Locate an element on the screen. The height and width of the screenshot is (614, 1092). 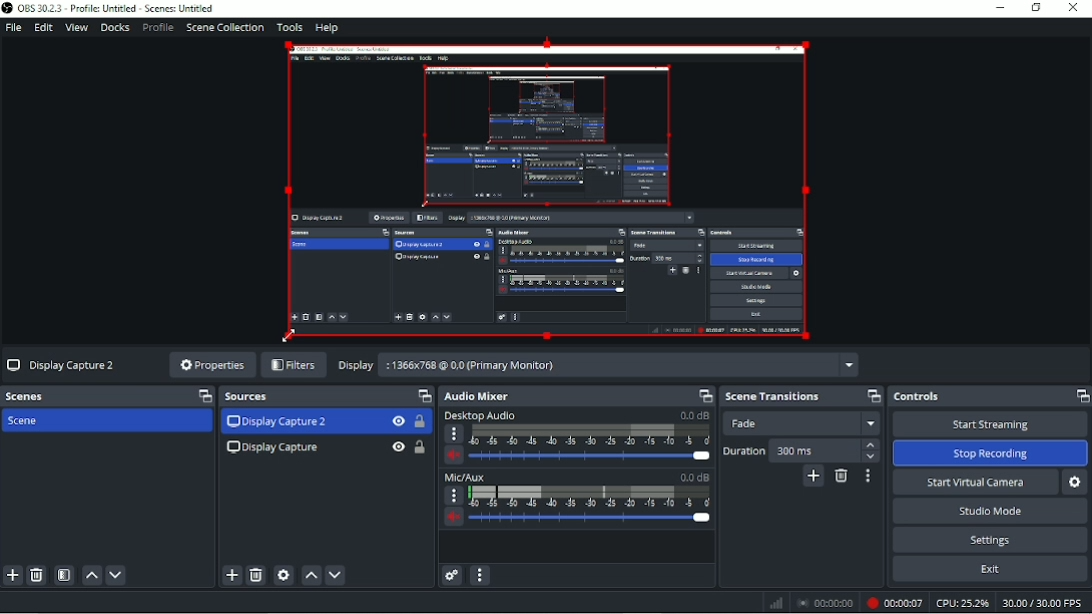
30.00/30.00 FPS is located at coordinates (1045, 604).